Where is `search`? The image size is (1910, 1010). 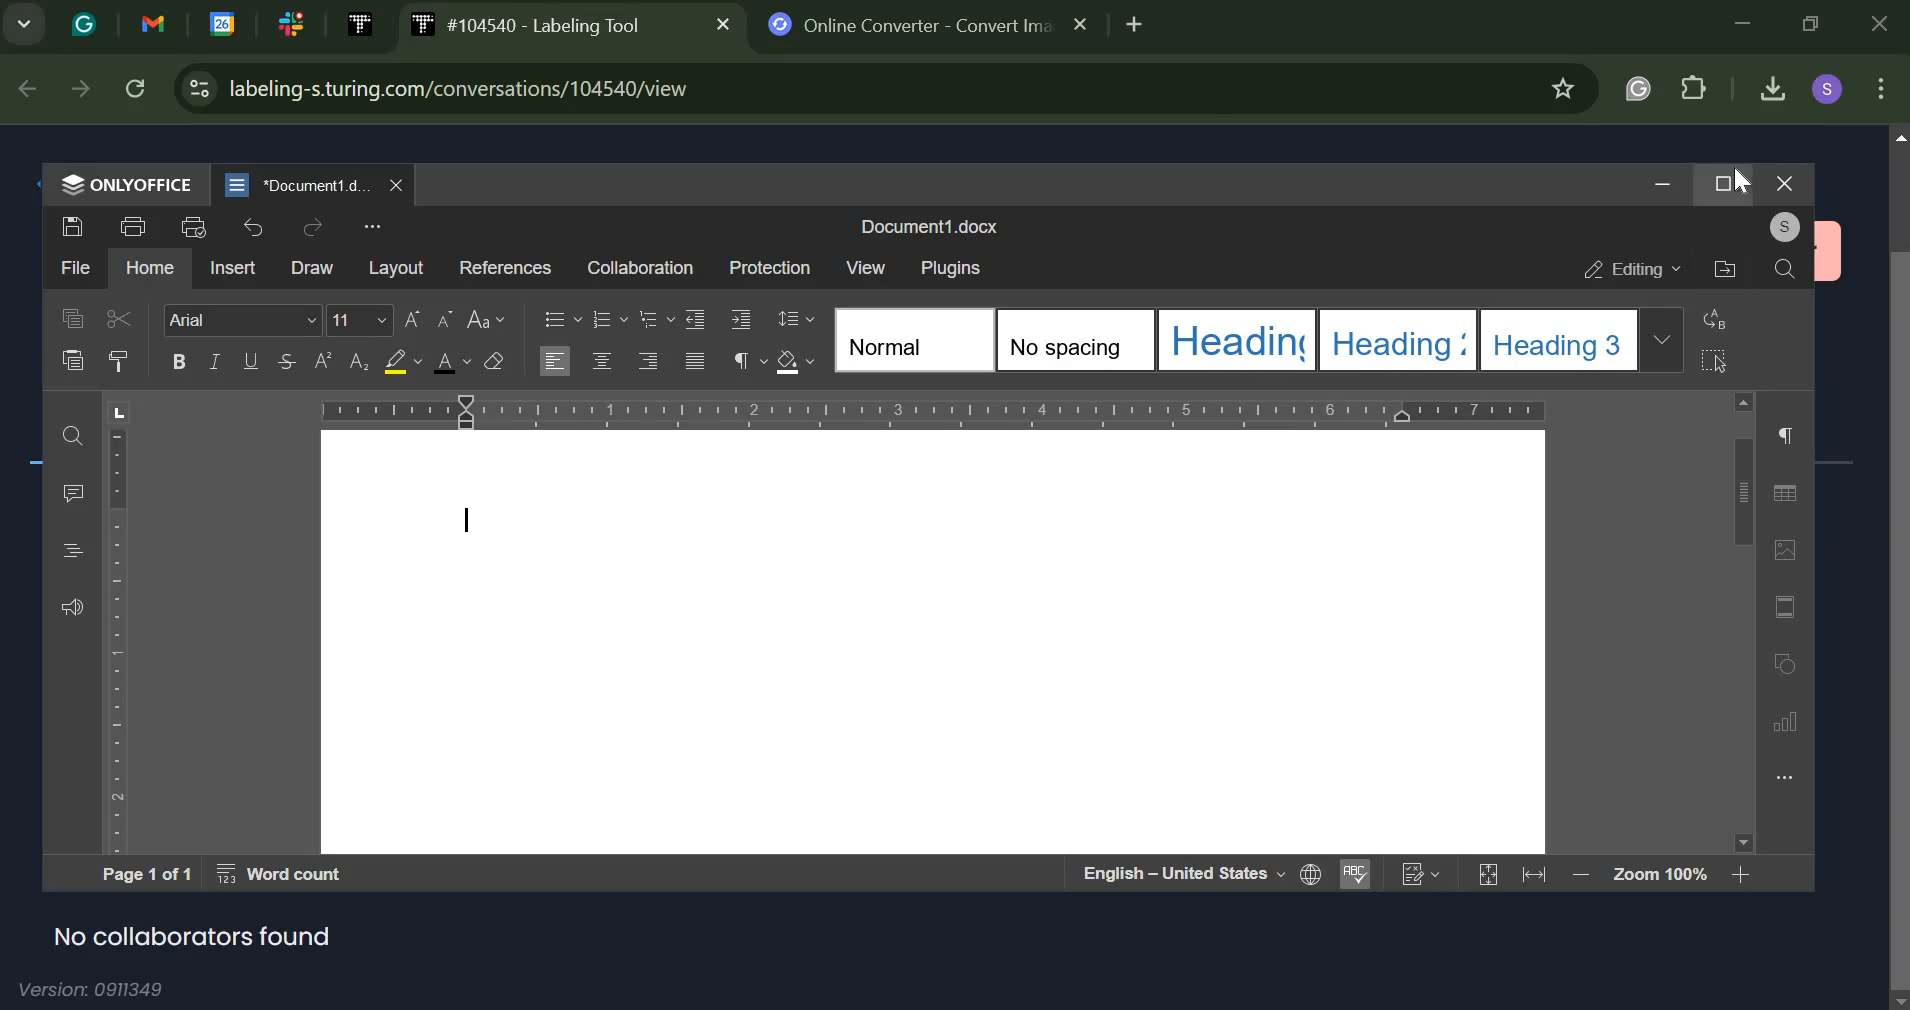
search is located at coordinates (1786, 268).